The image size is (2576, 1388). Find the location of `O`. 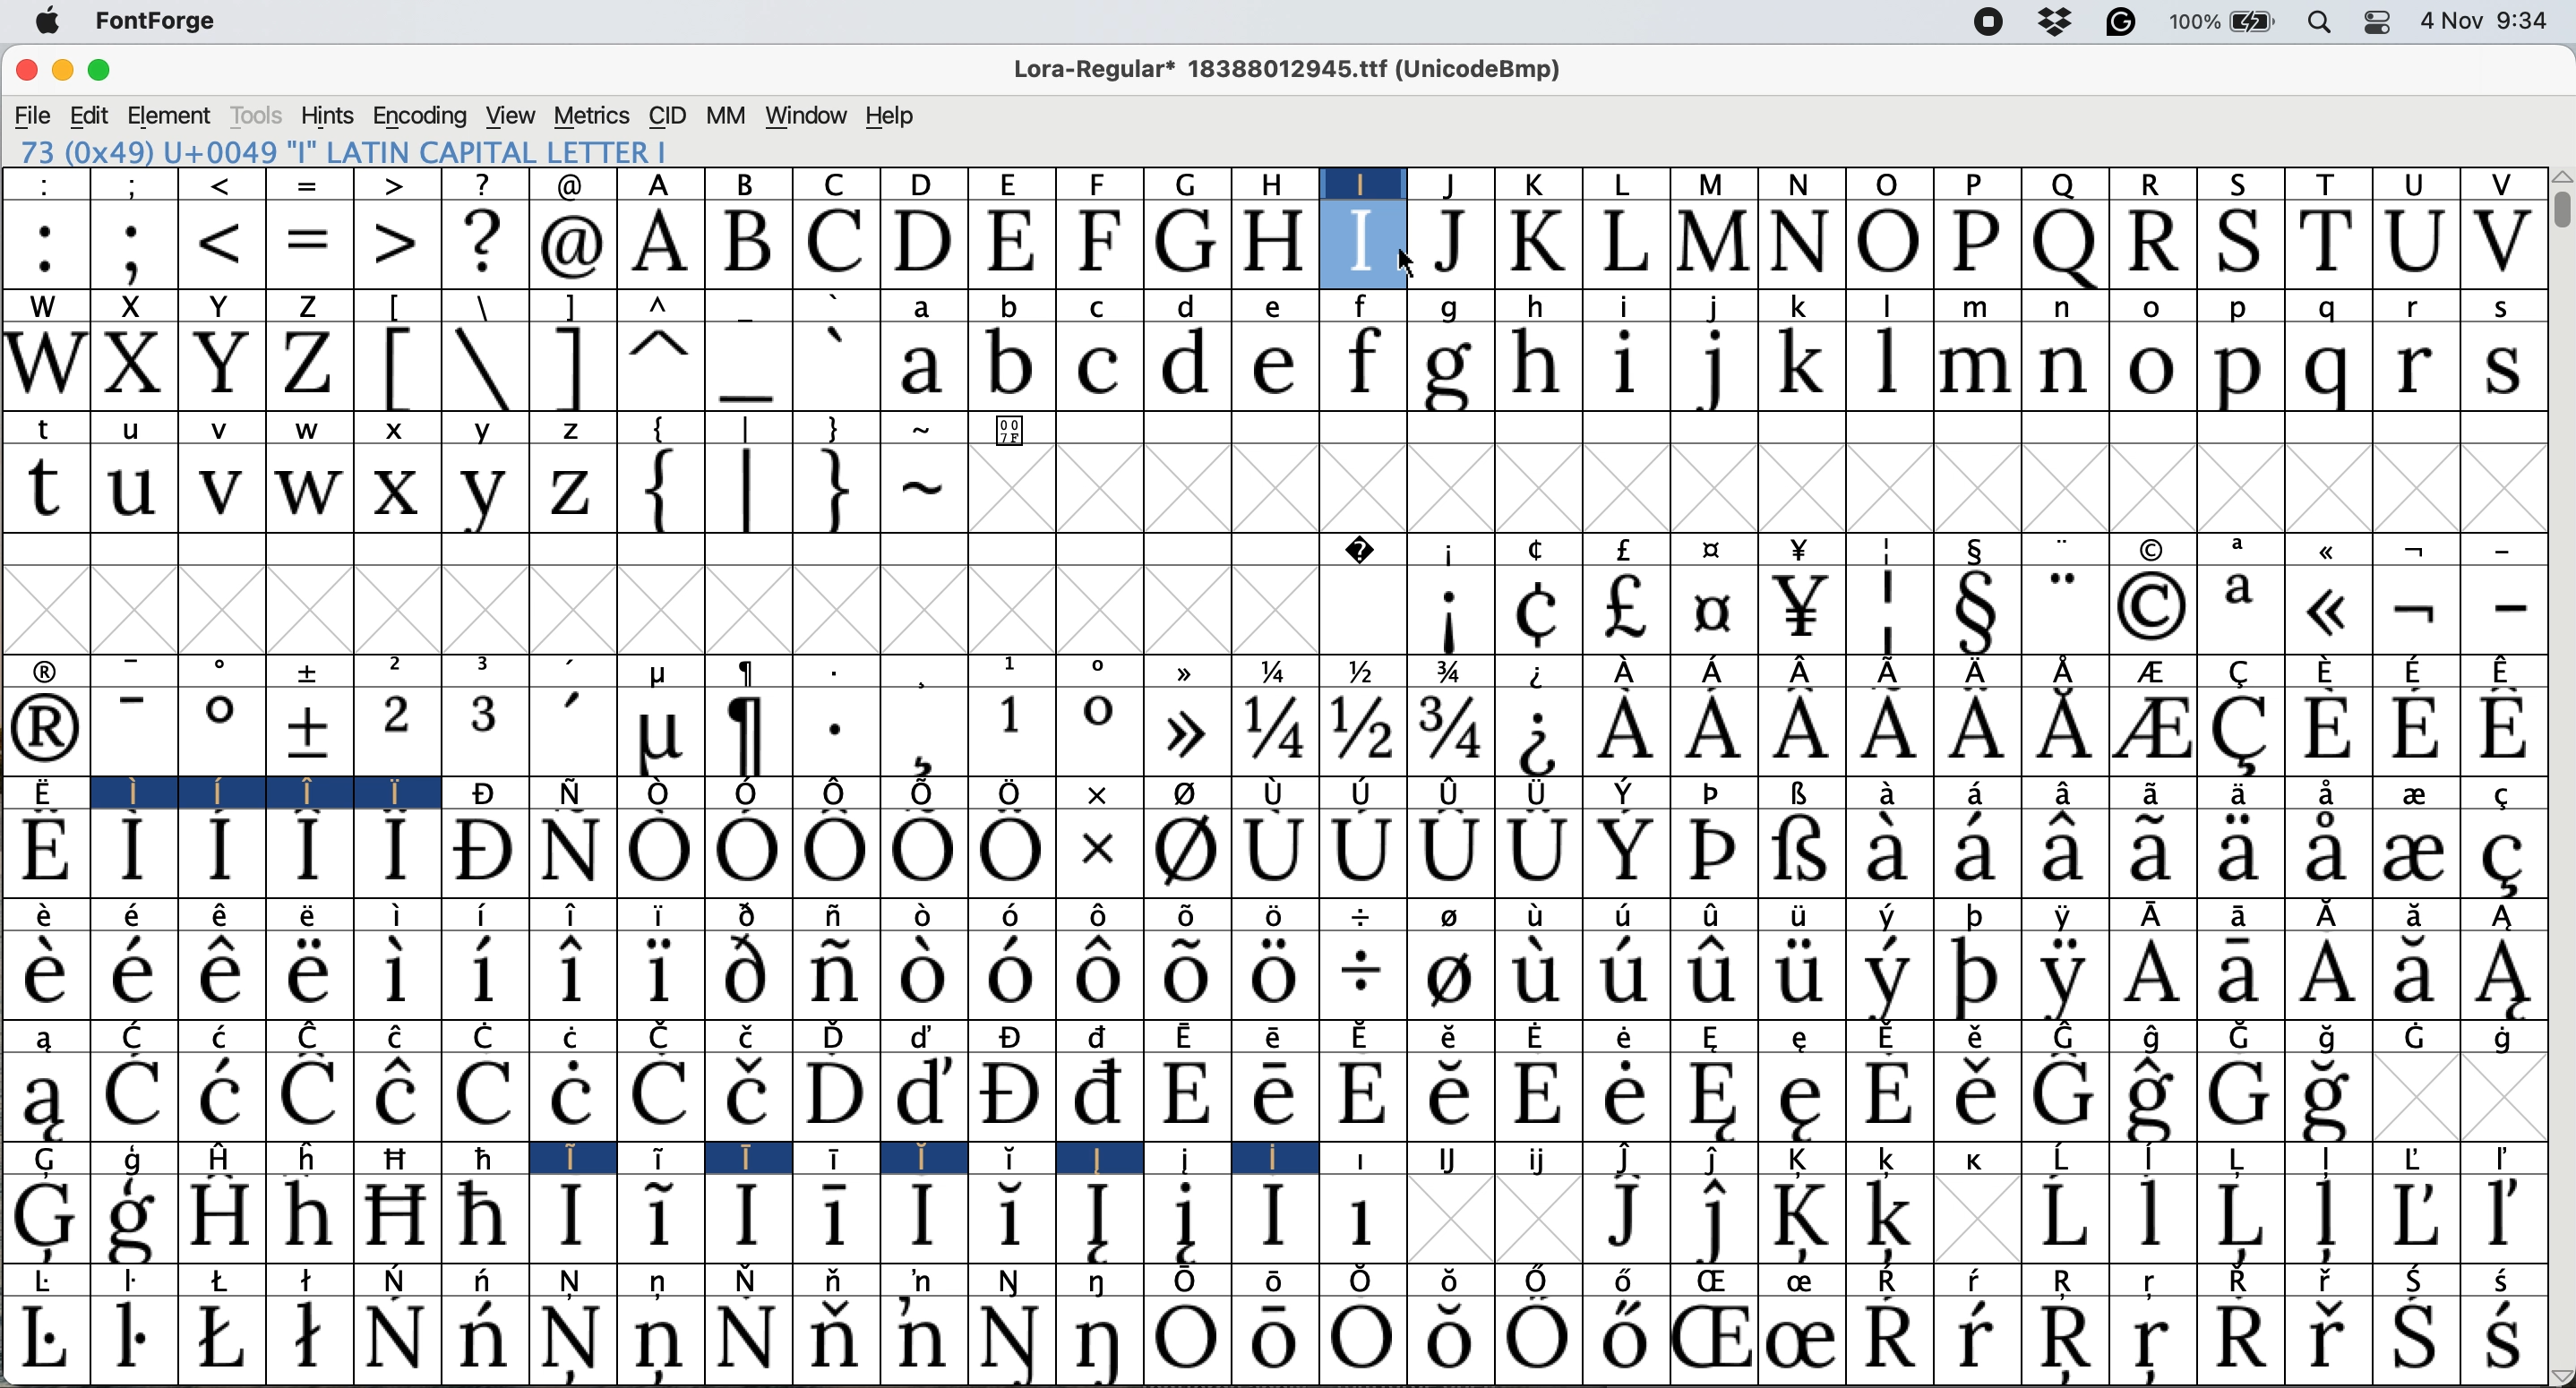

O is located at coordinates (1892, 187).